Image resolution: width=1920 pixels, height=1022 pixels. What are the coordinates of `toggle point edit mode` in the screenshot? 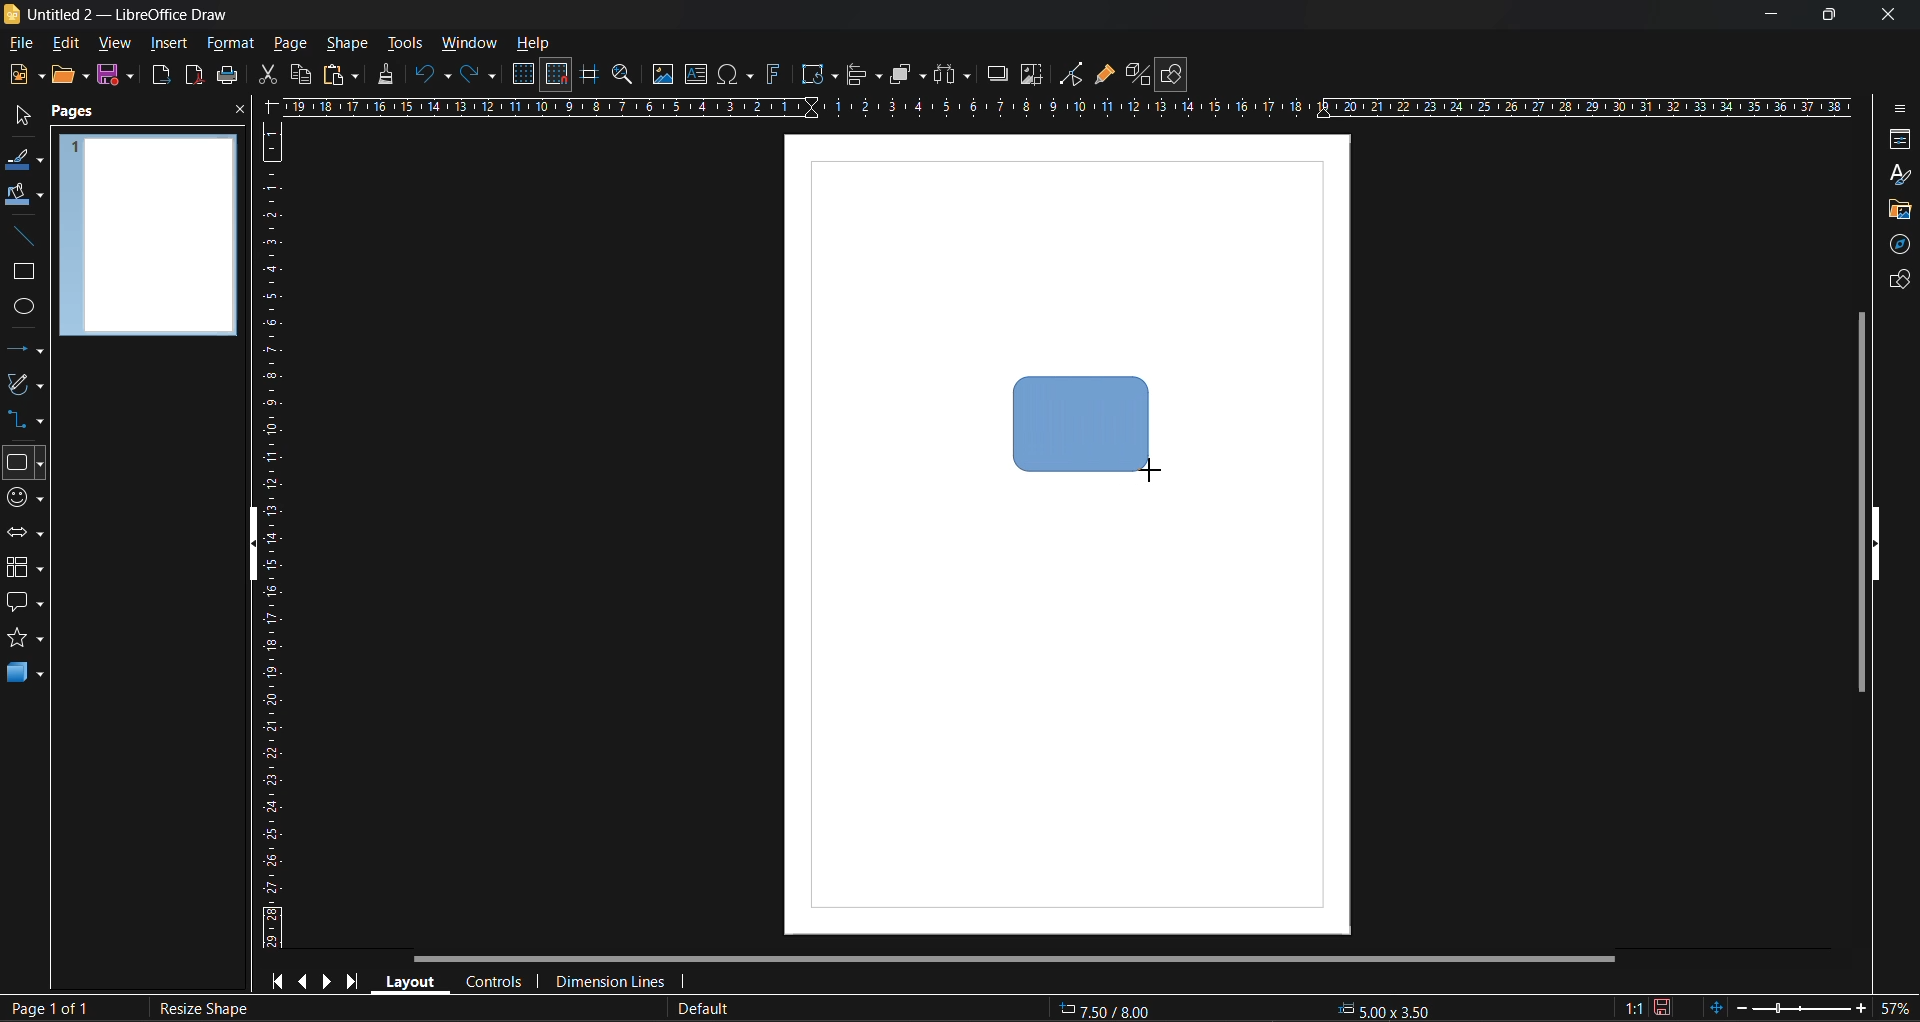 It's located at (1074, 75).